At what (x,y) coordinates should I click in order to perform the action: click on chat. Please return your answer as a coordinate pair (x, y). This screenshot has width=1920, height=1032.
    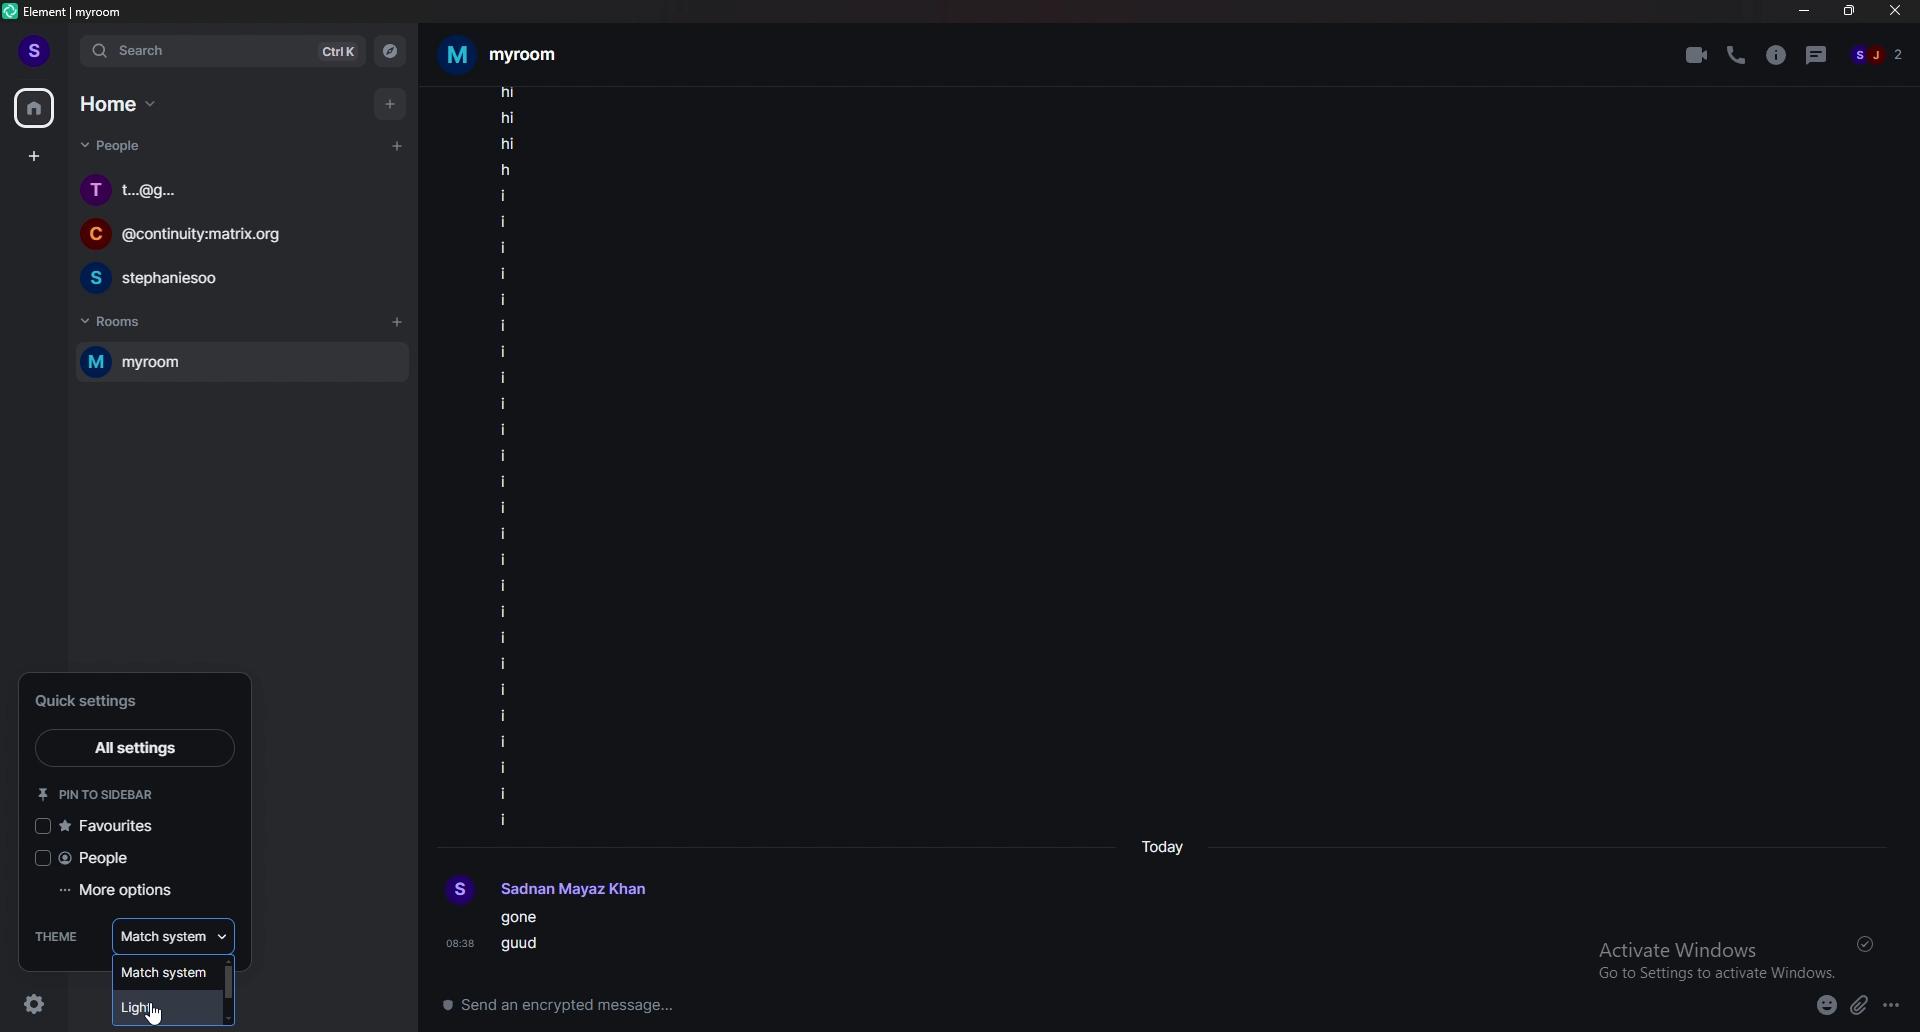
    Looking at the image, I should click on (232, 276).